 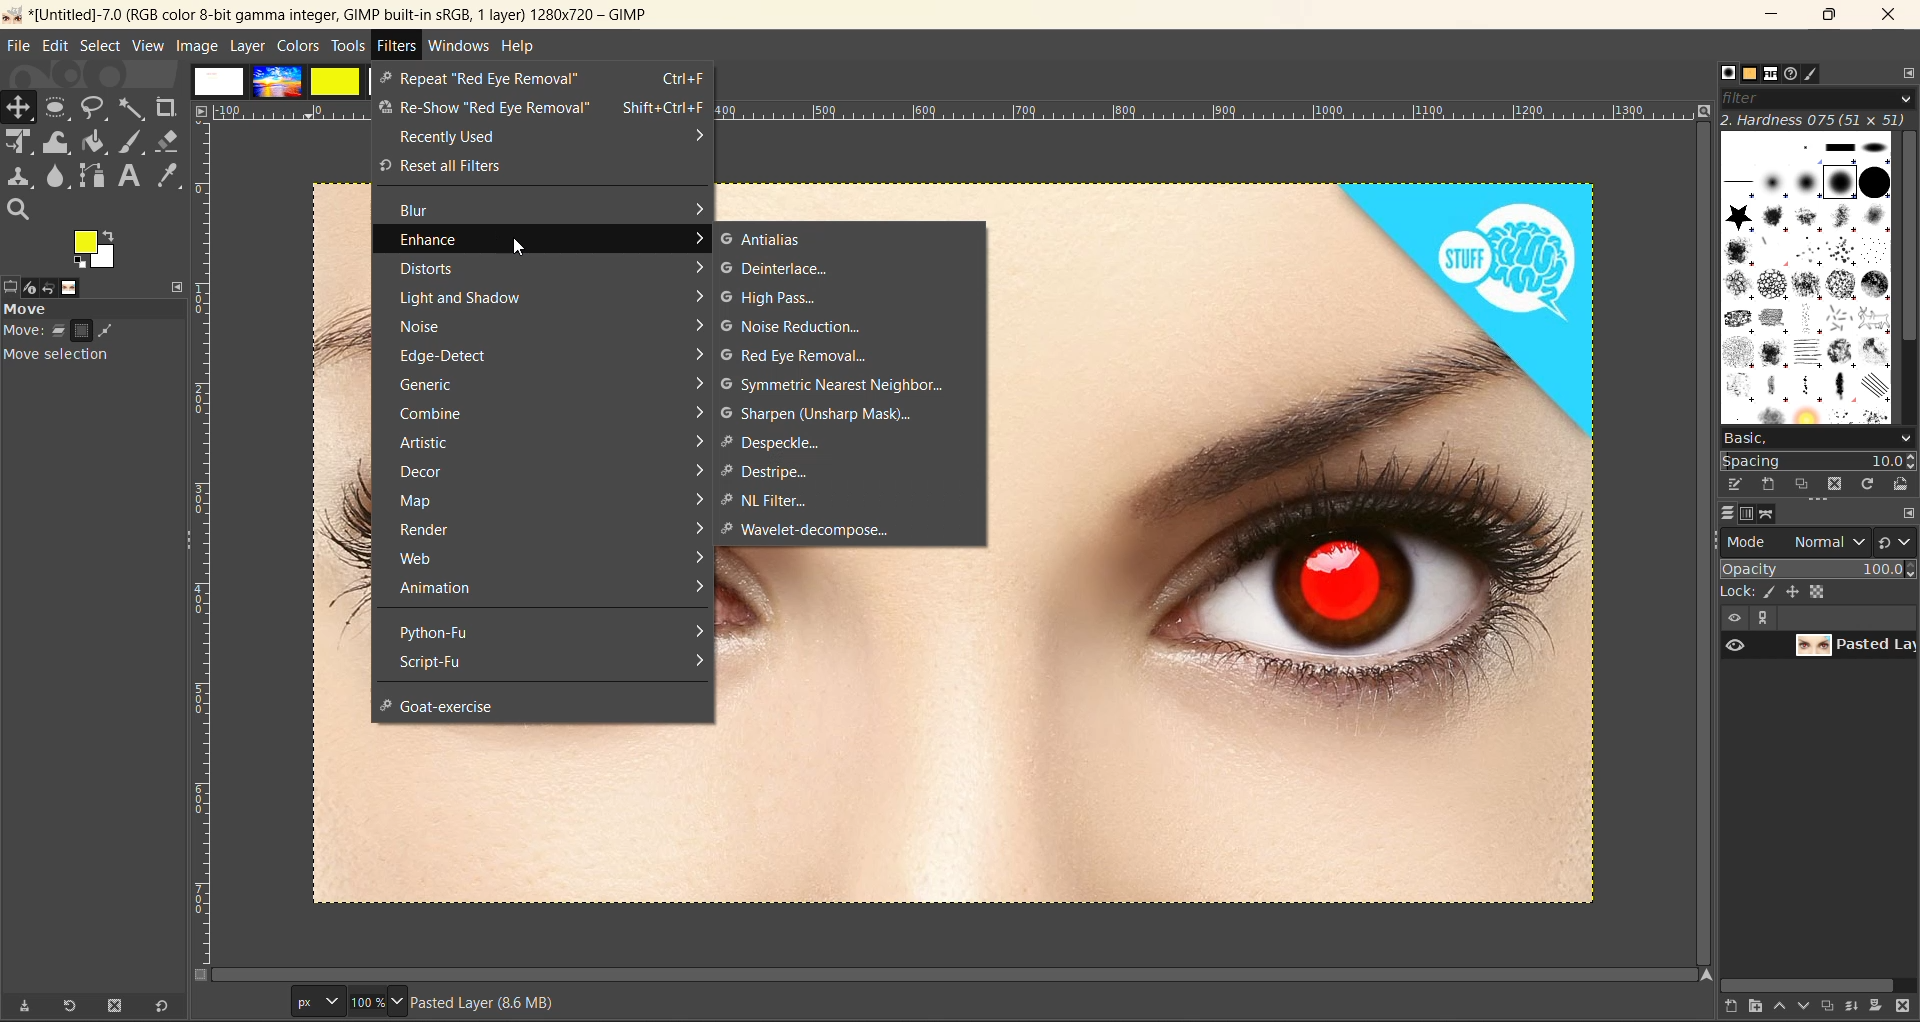 I want to click on add a mask, so click(x=1882, y=1009).